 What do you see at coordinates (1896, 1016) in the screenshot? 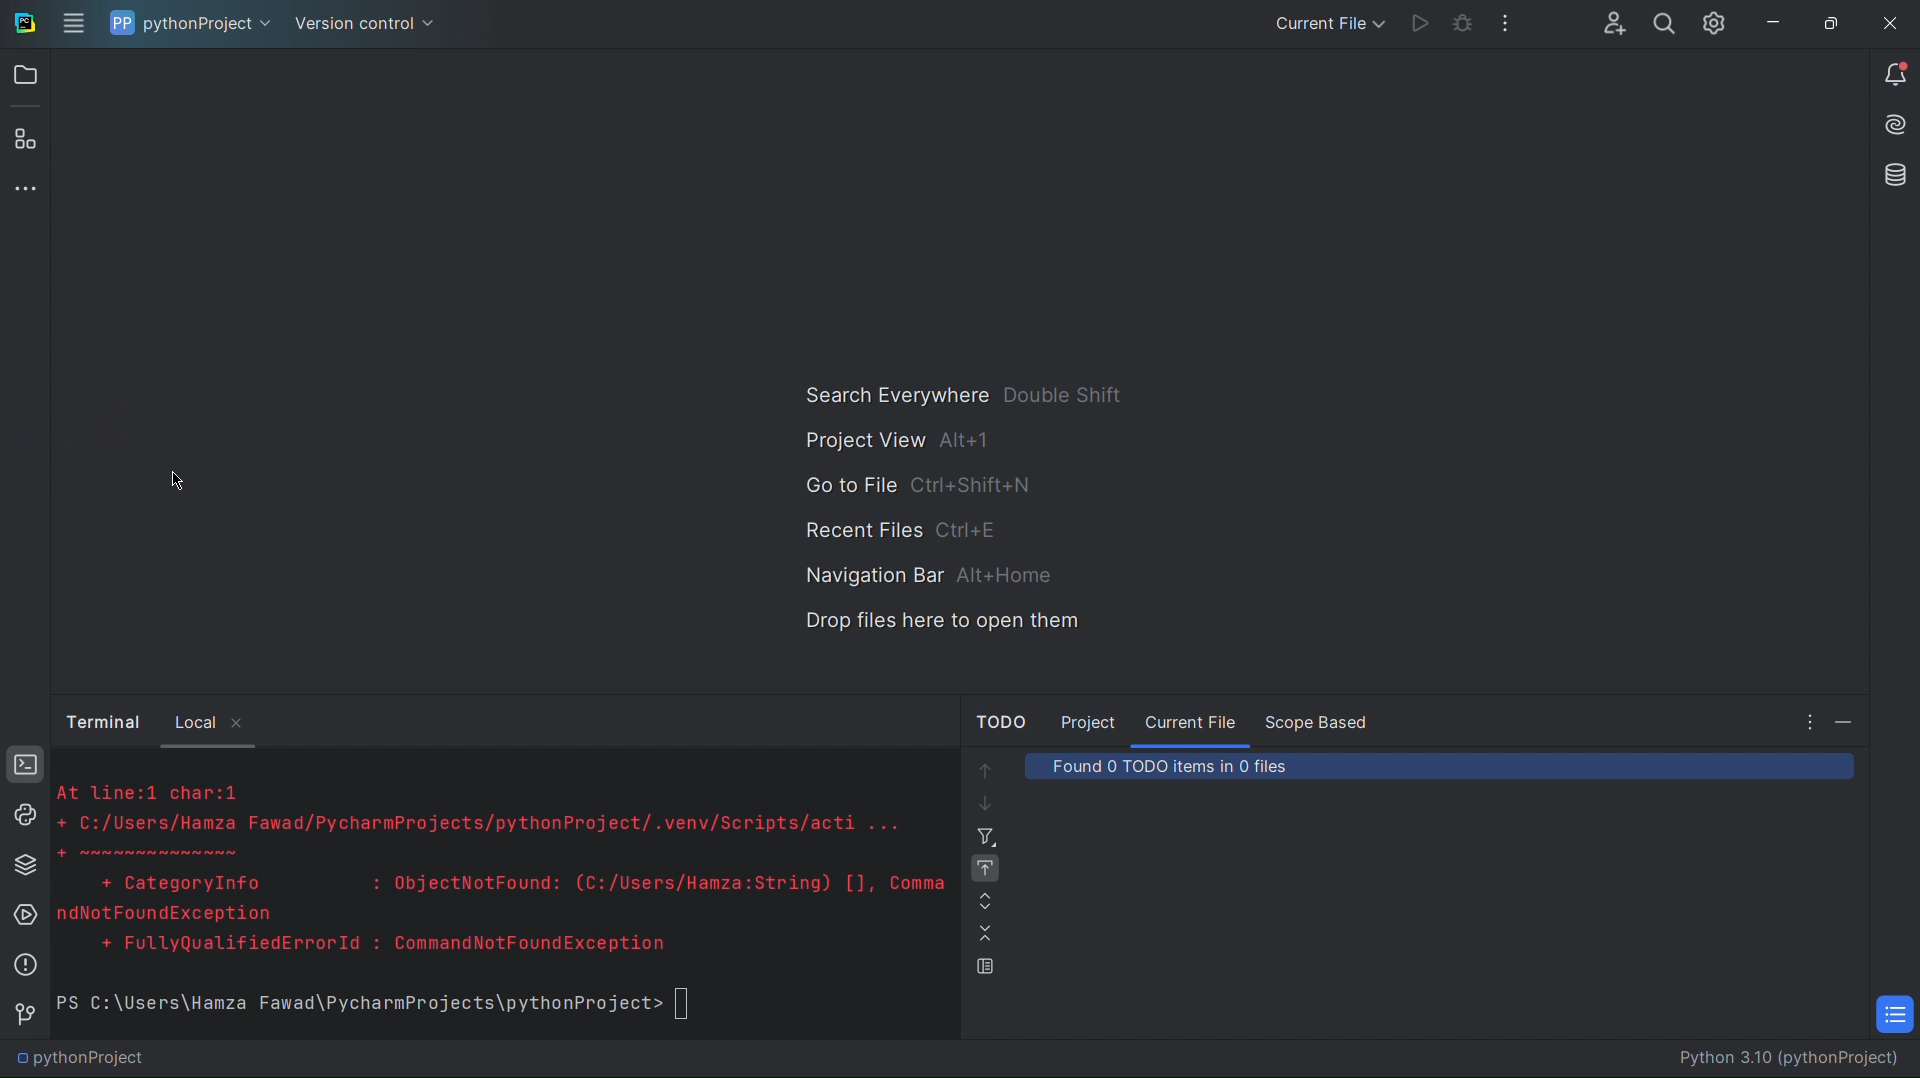
I see `TODO` at bounding box center [1896, 1016].